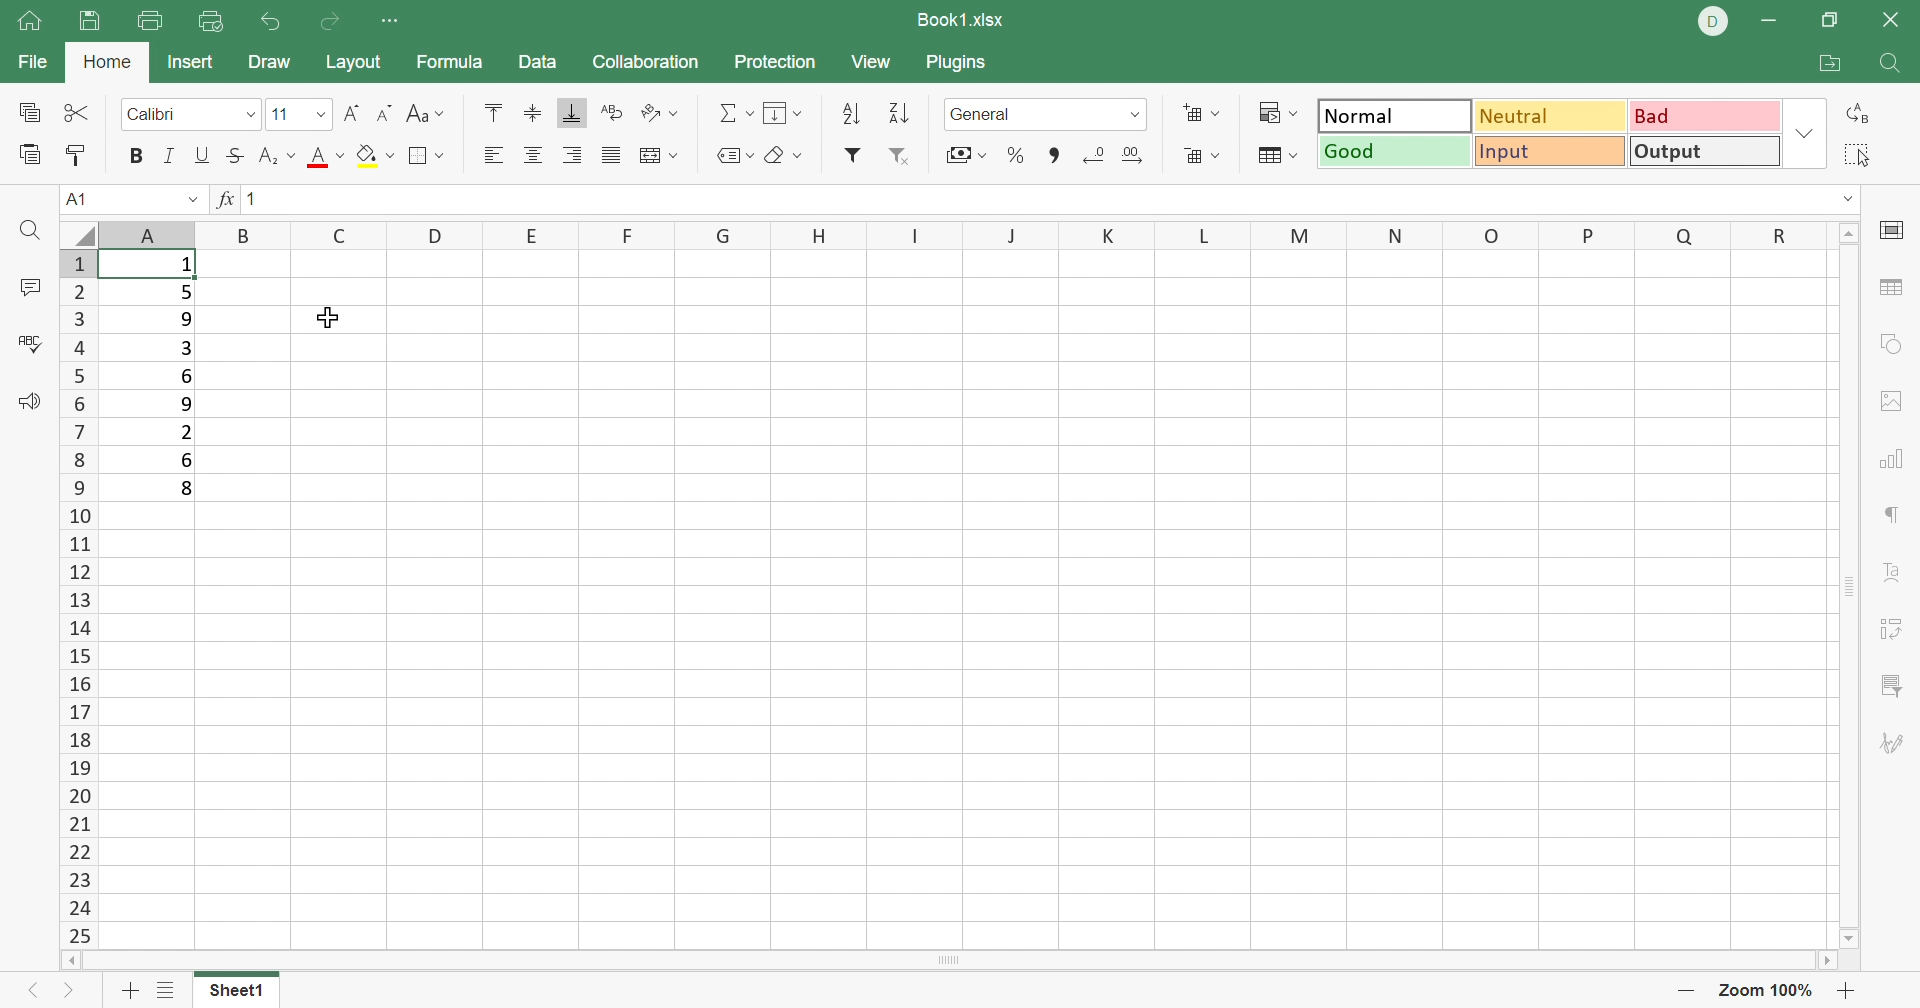  What do you see at coordinates (656, 157) in the screenshot?
I see `Merge and center` at bounding box center [656, 157].